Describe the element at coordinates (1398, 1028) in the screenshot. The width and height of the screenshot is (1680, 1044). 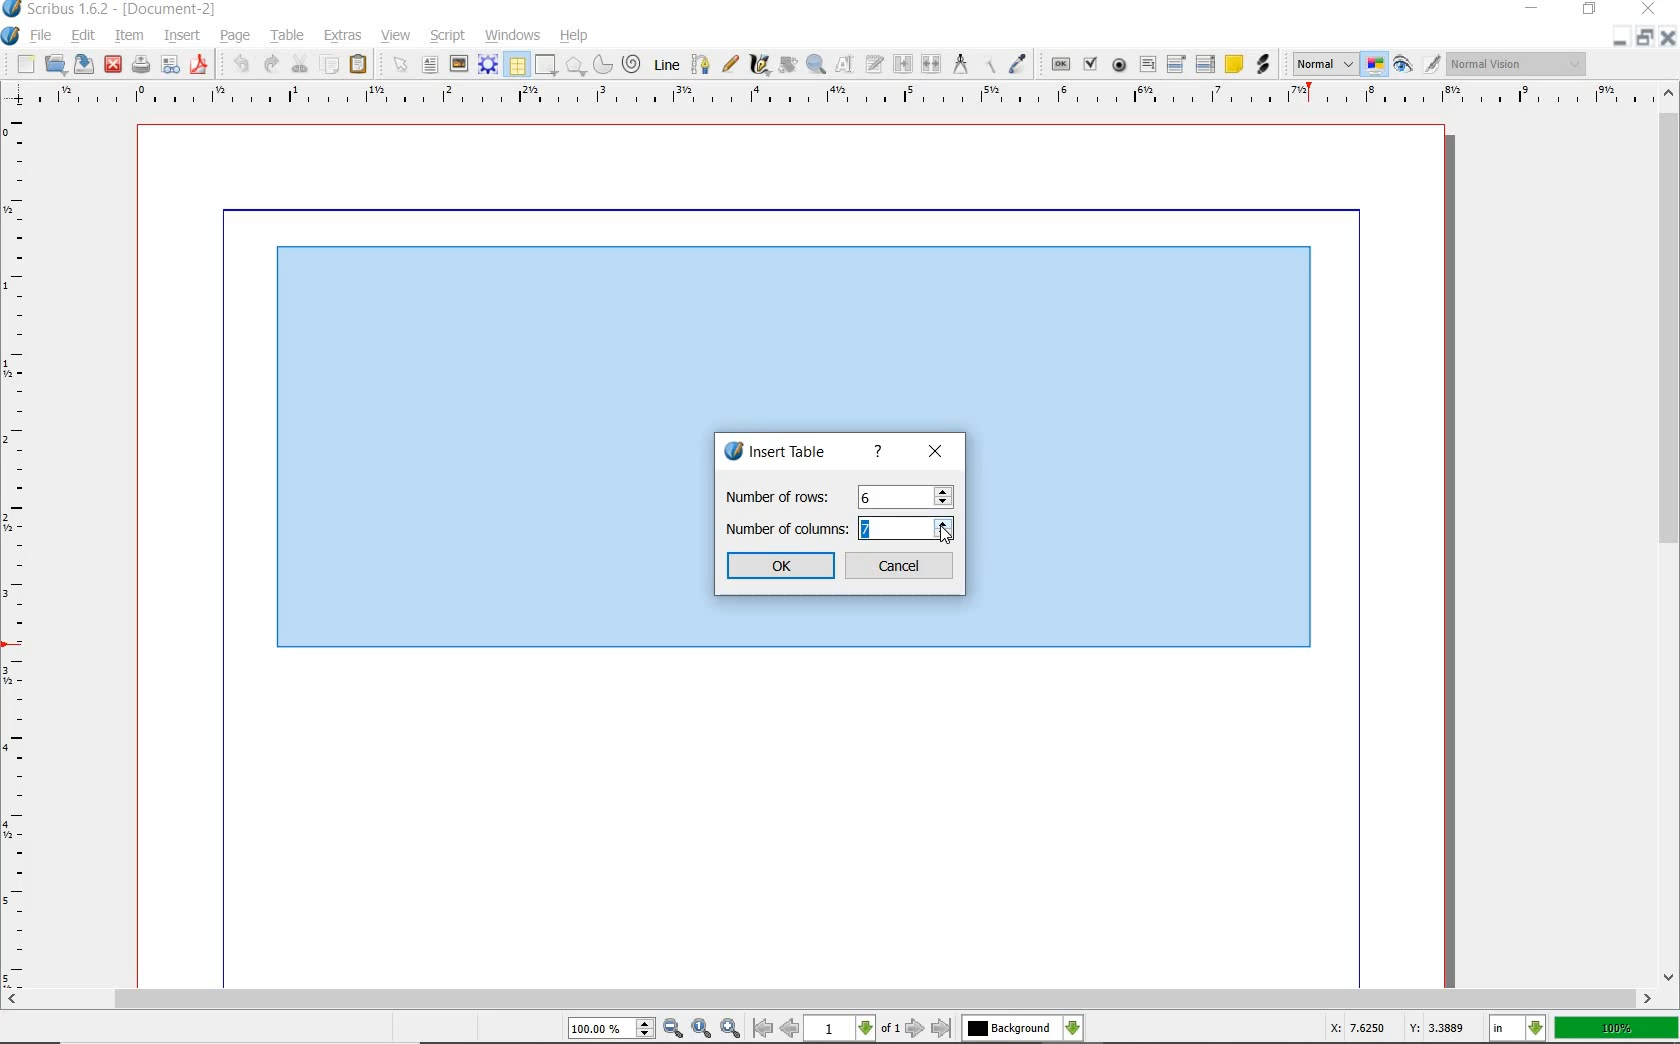
I see `X: 7.6250 Y: 3.3889` at that location.